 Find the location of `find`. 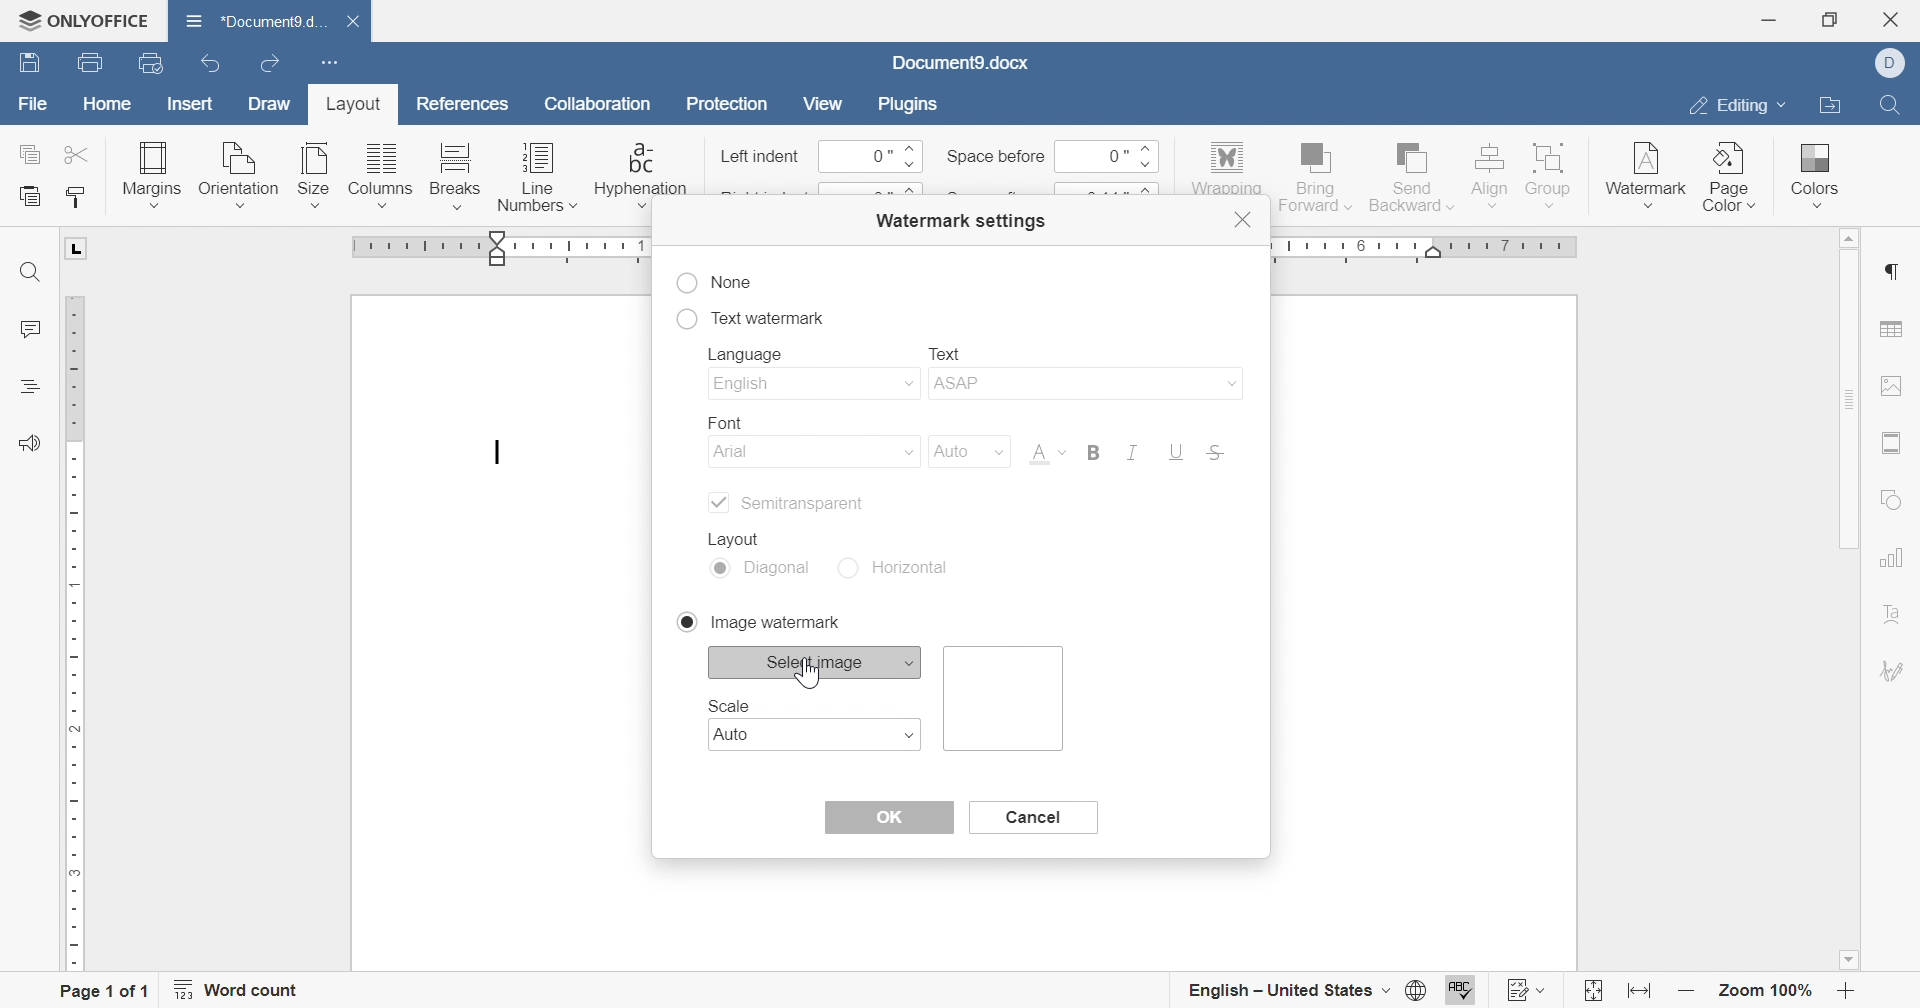

find is located at coordinates (1888, 102).